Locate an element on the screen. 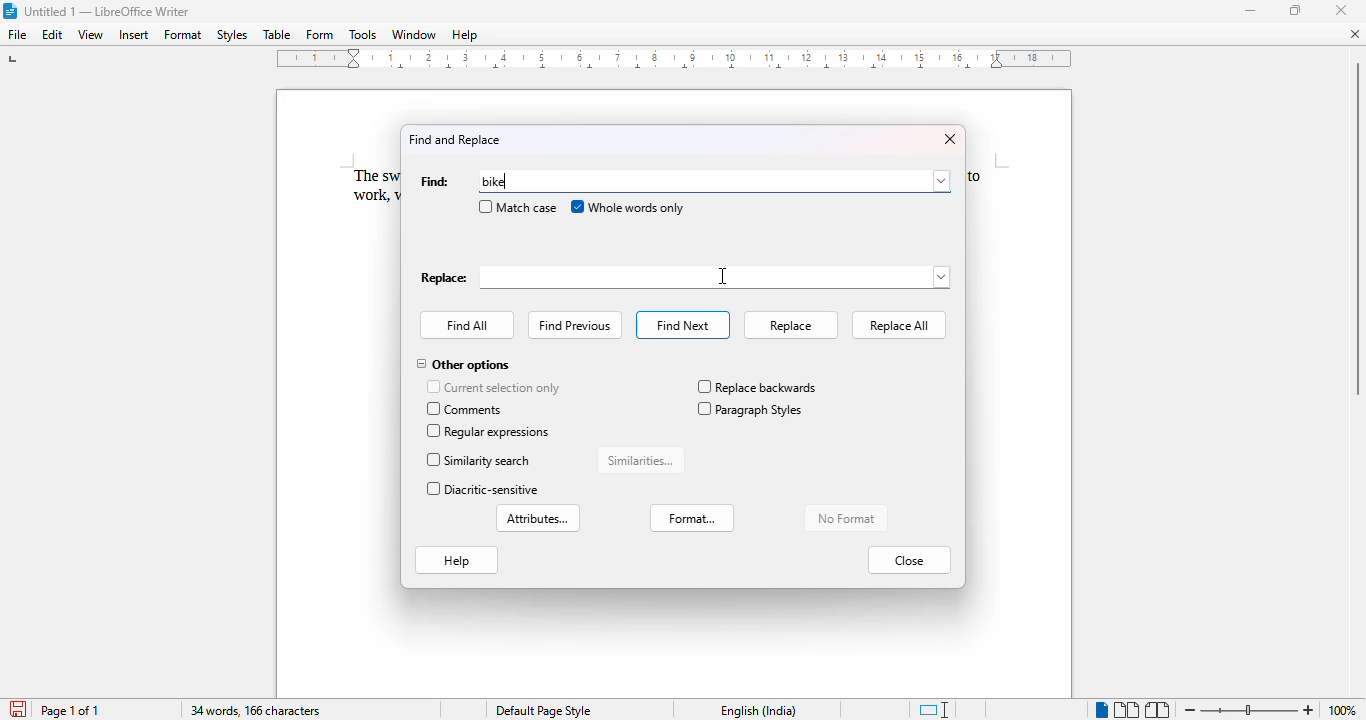  help is located at coordinates (457, 561).